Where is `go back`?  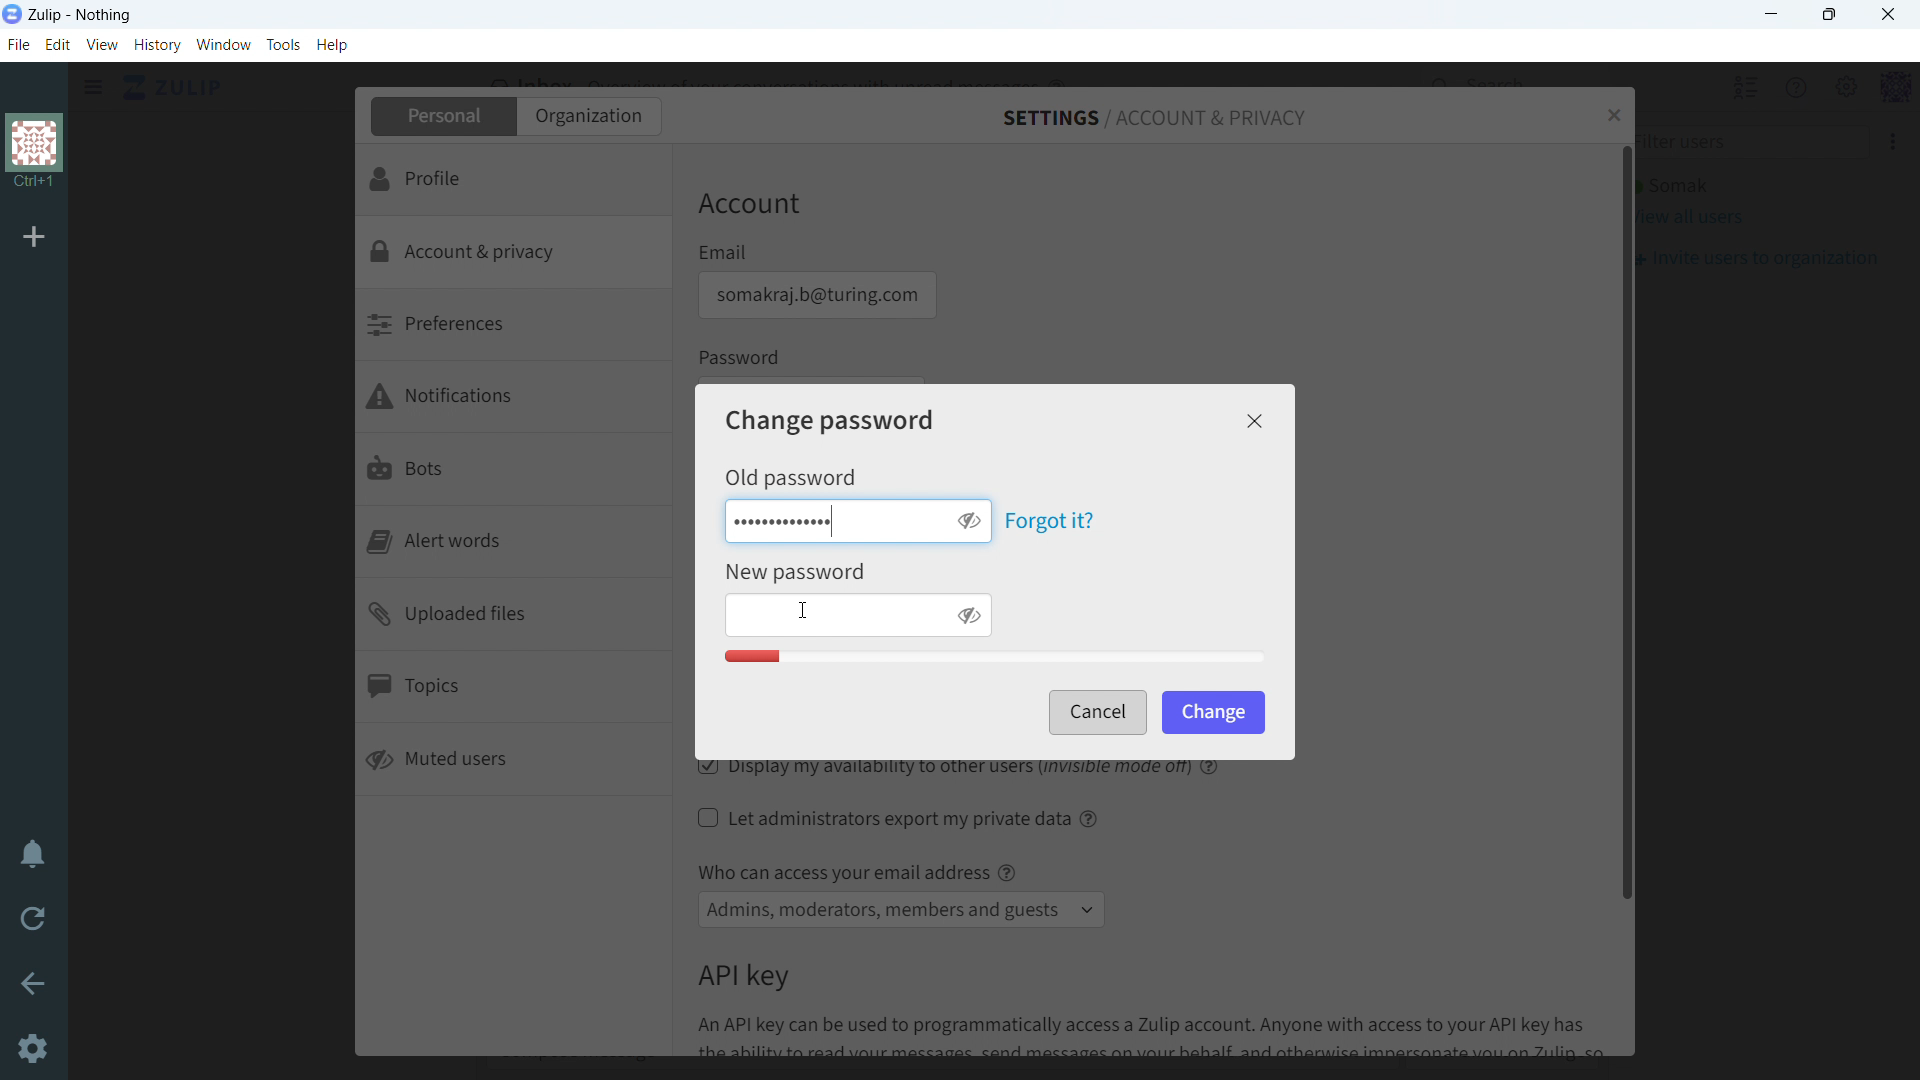 go back is located at coordinates (34, 981).